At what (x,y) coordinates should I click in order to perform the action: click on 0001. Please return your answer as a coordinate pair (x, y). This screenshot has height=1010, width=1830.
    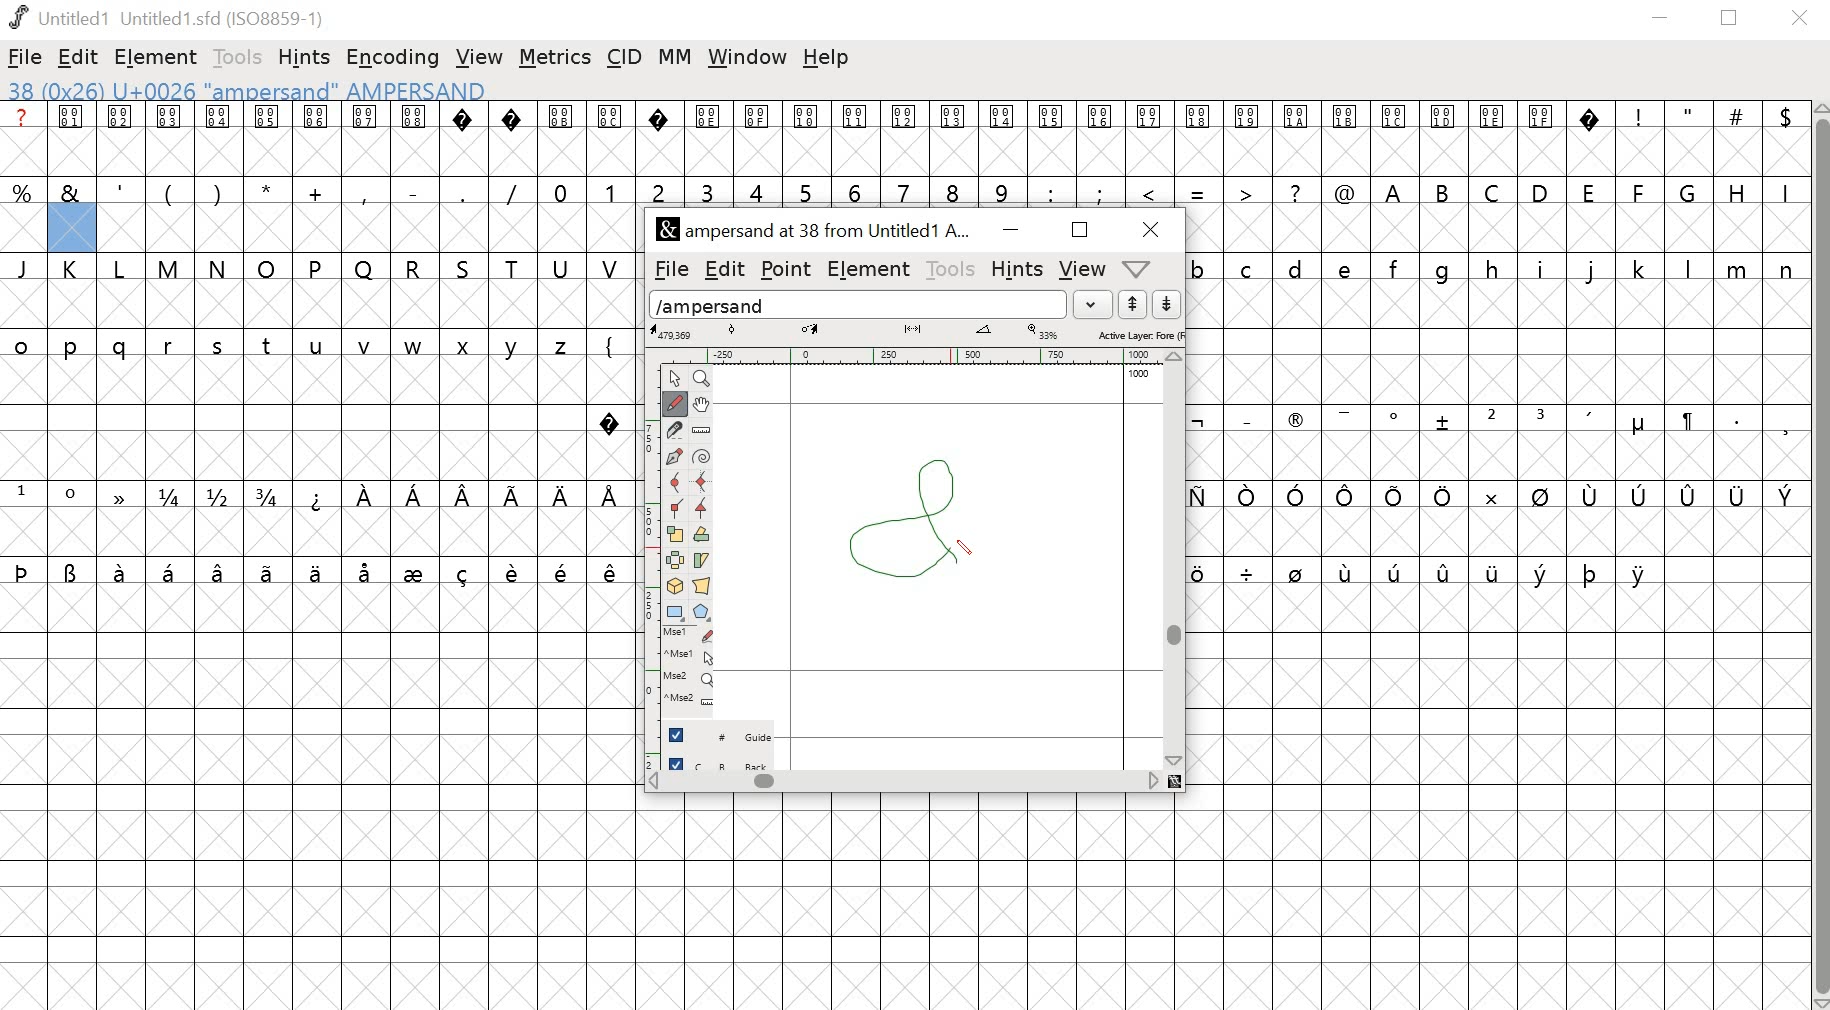
    Looking at the image, I should click on (74, 139).